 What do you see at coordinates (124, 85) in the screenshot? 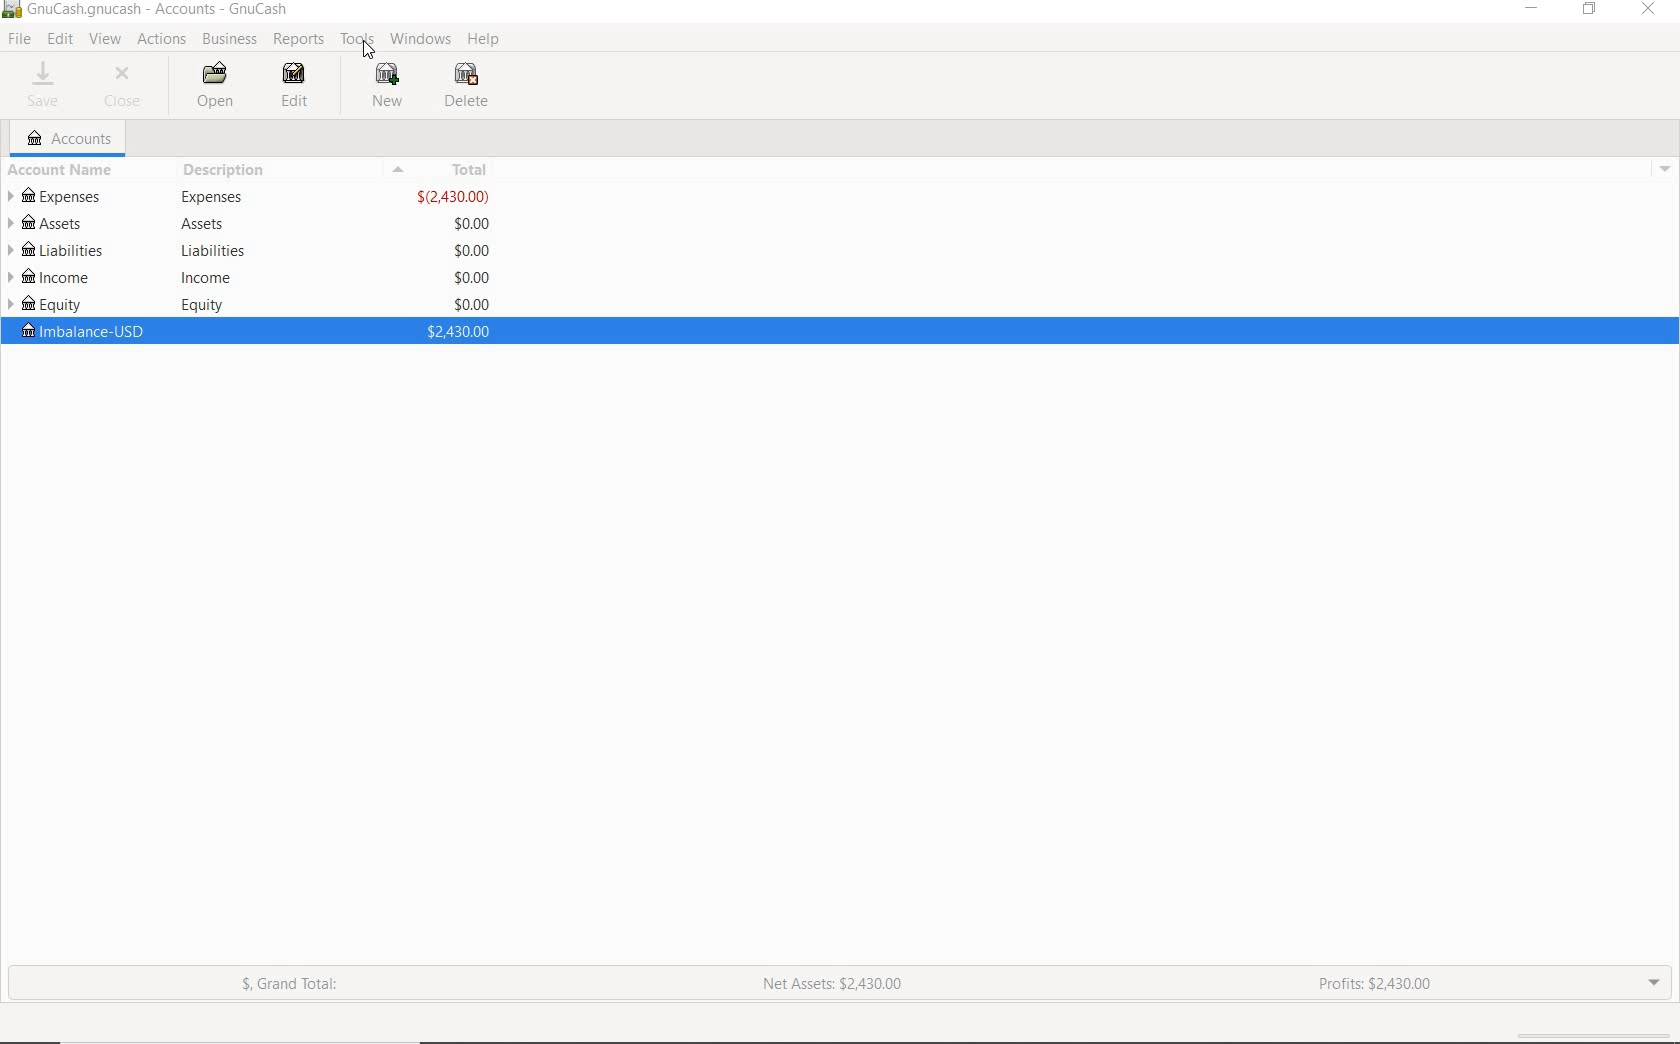
I see `CLOSE` at bounding box center [124, 85].